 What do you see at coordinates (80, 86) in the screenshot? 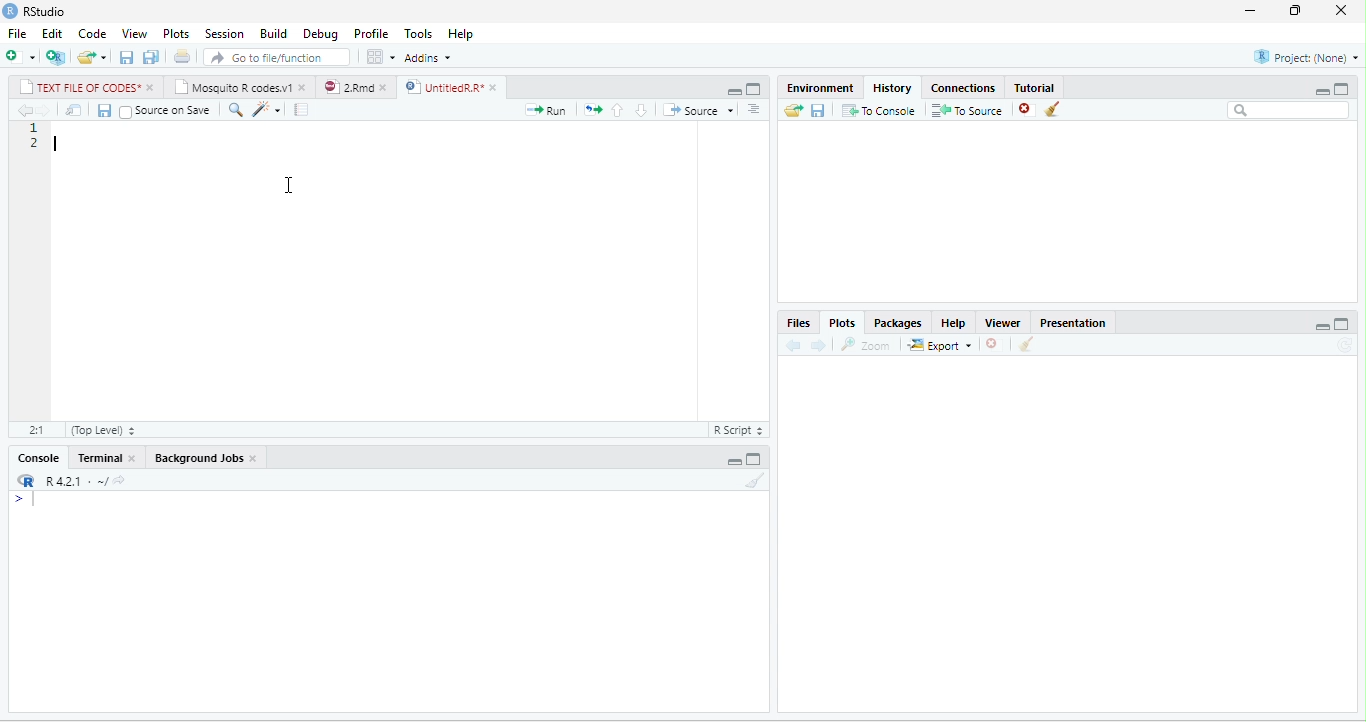
I see `TEXT FILE OF CODES` at bounding box center [80, 86].